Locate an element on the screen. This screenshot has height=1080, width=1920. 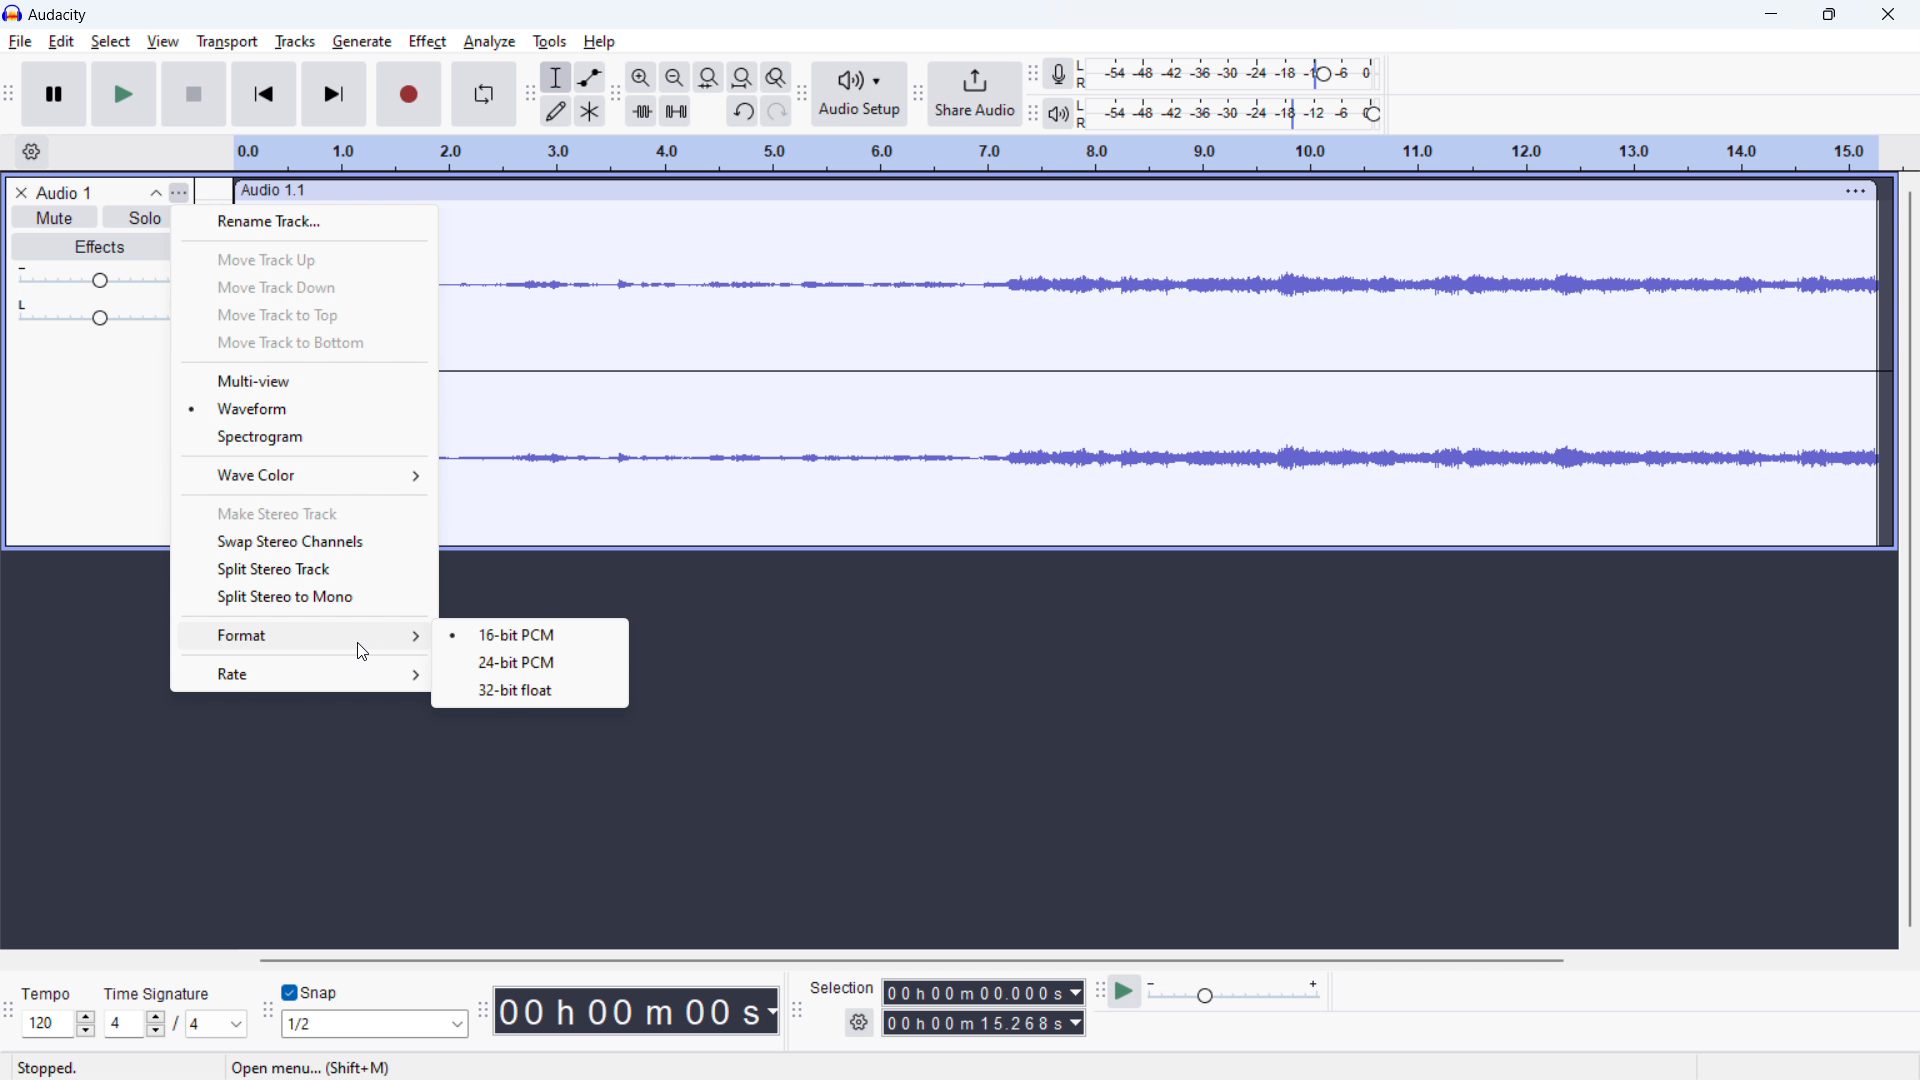
undo is located at coordinates (743, 111).